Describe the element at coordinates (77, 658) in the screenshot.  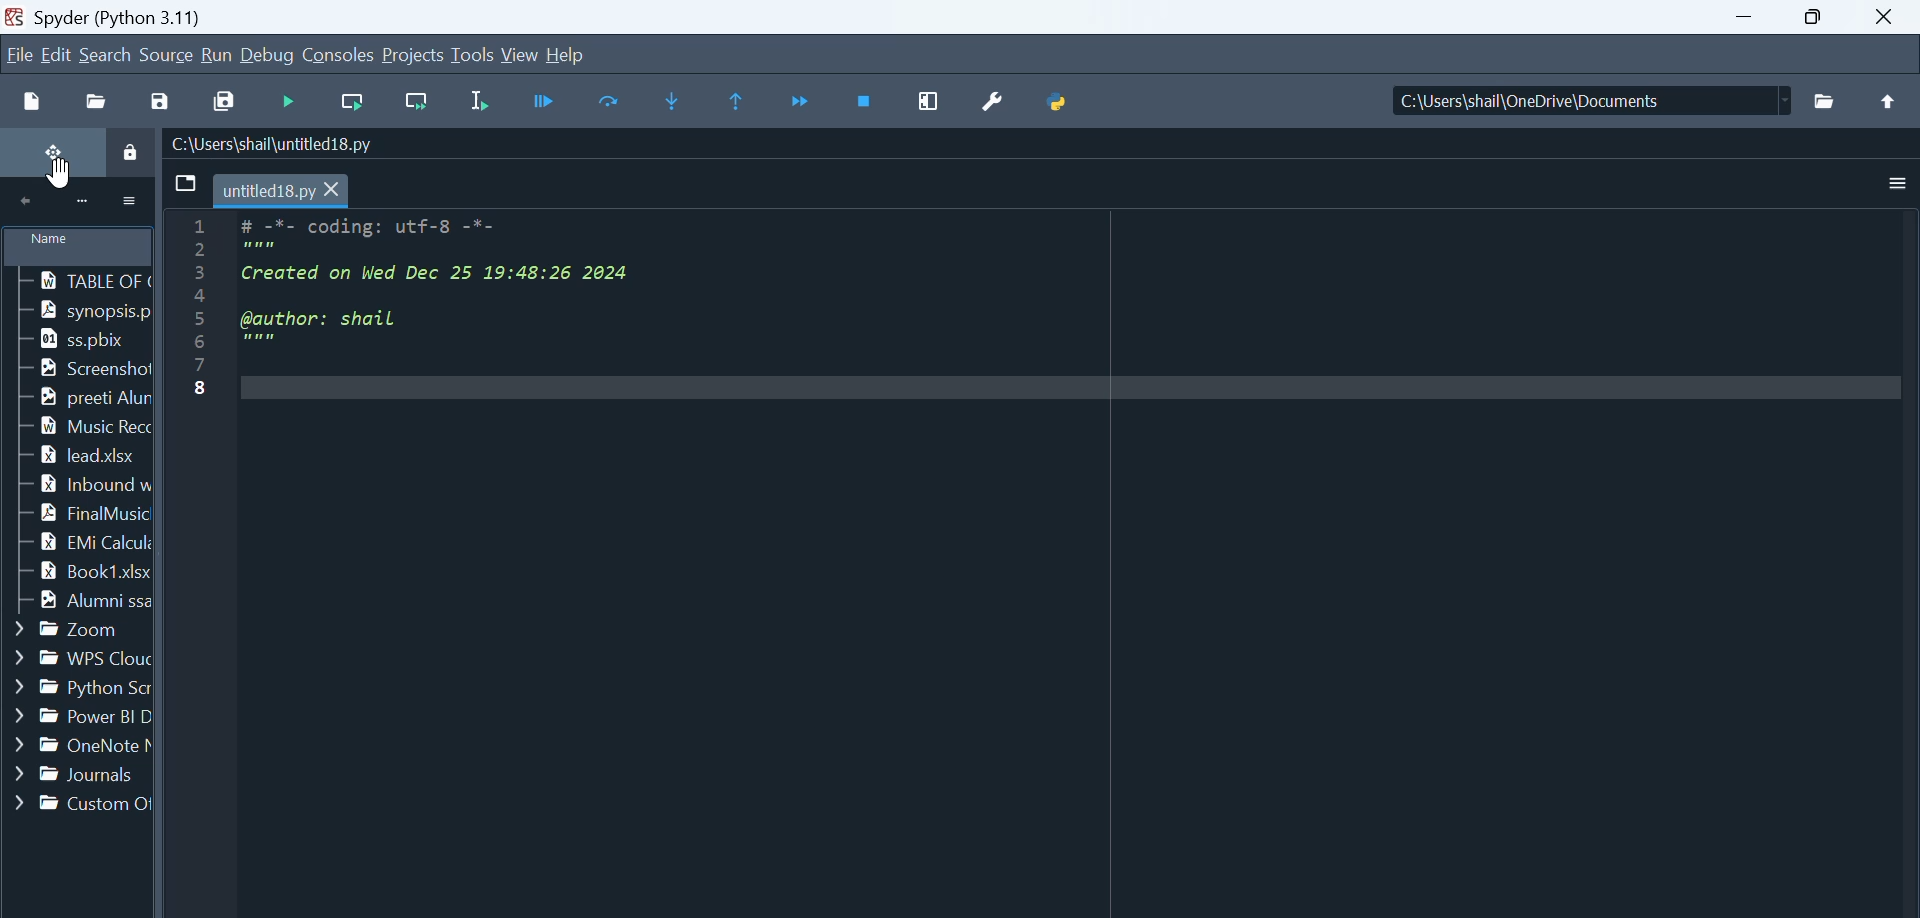
I see `WPS Clou..` at that location.